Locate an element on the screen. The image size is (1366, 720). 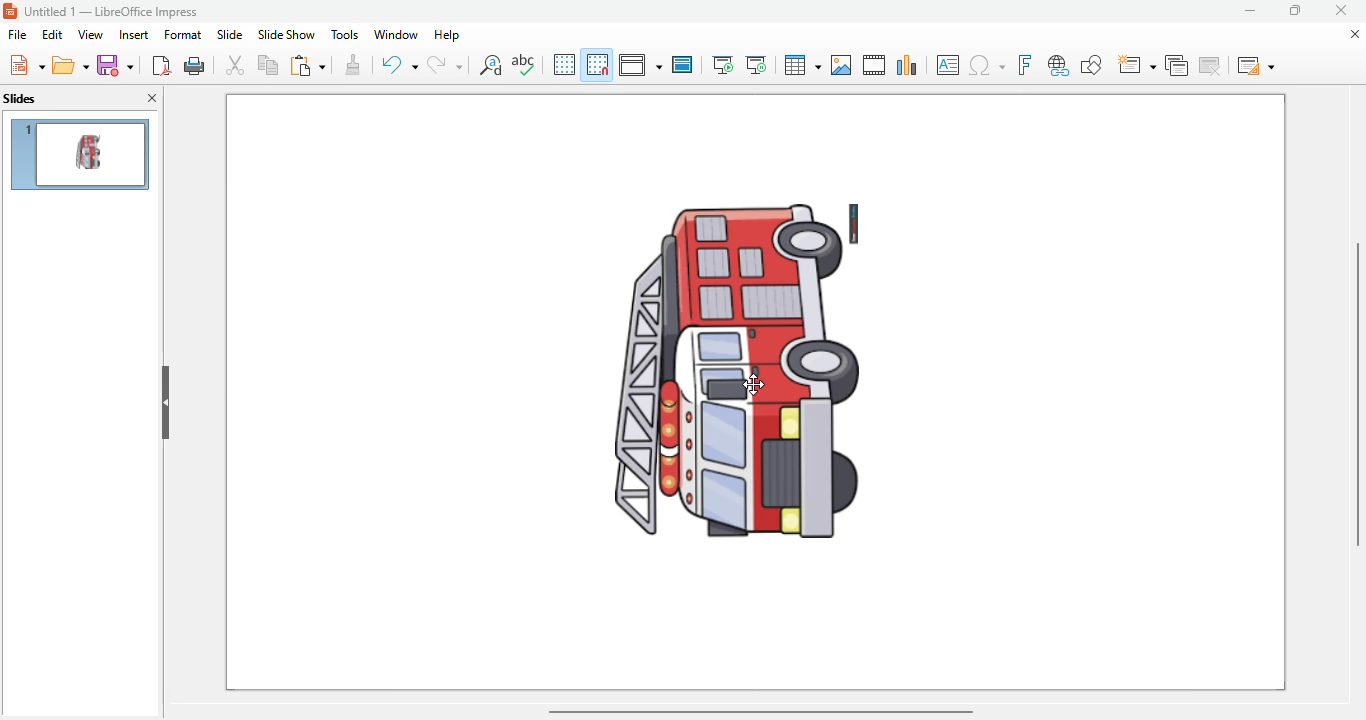
clone formatting is located at coordinates (353, 65).